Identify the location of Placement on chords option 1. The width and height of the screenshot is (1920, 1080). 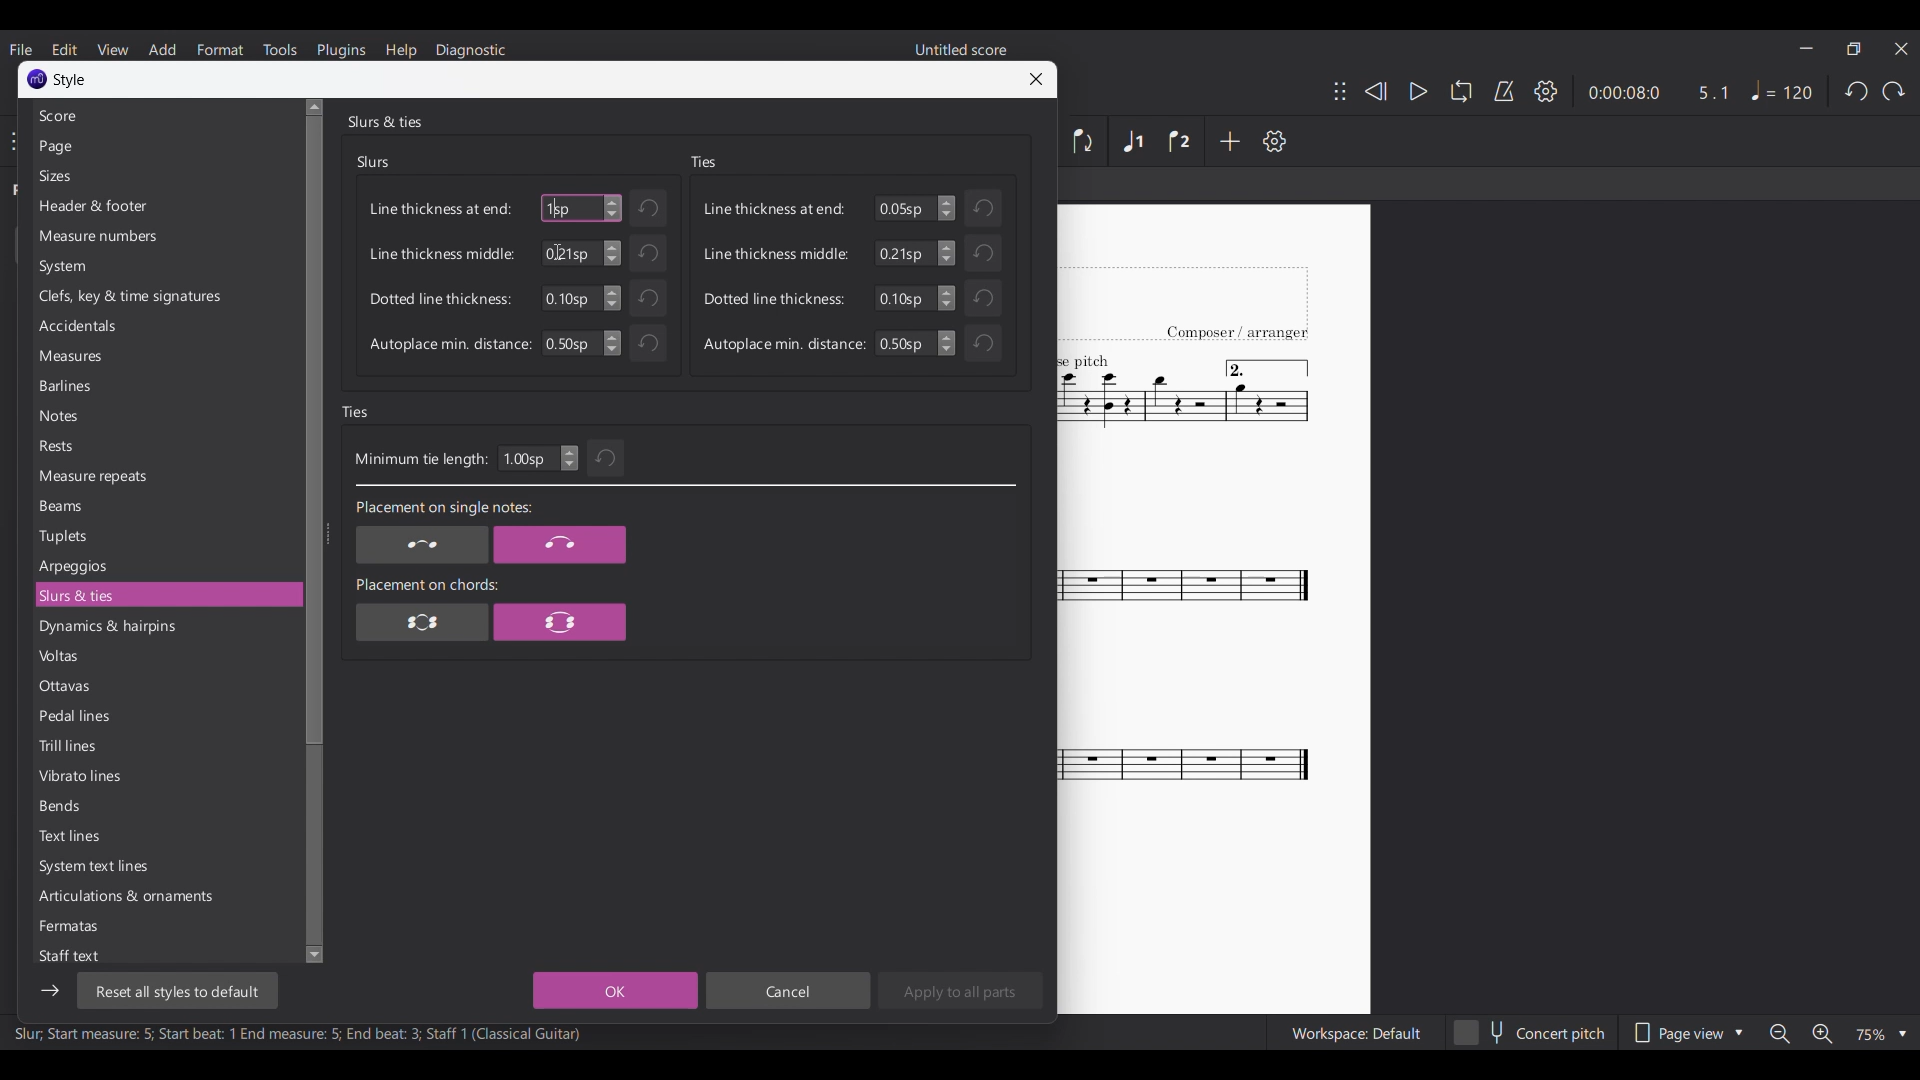
(423, 621).